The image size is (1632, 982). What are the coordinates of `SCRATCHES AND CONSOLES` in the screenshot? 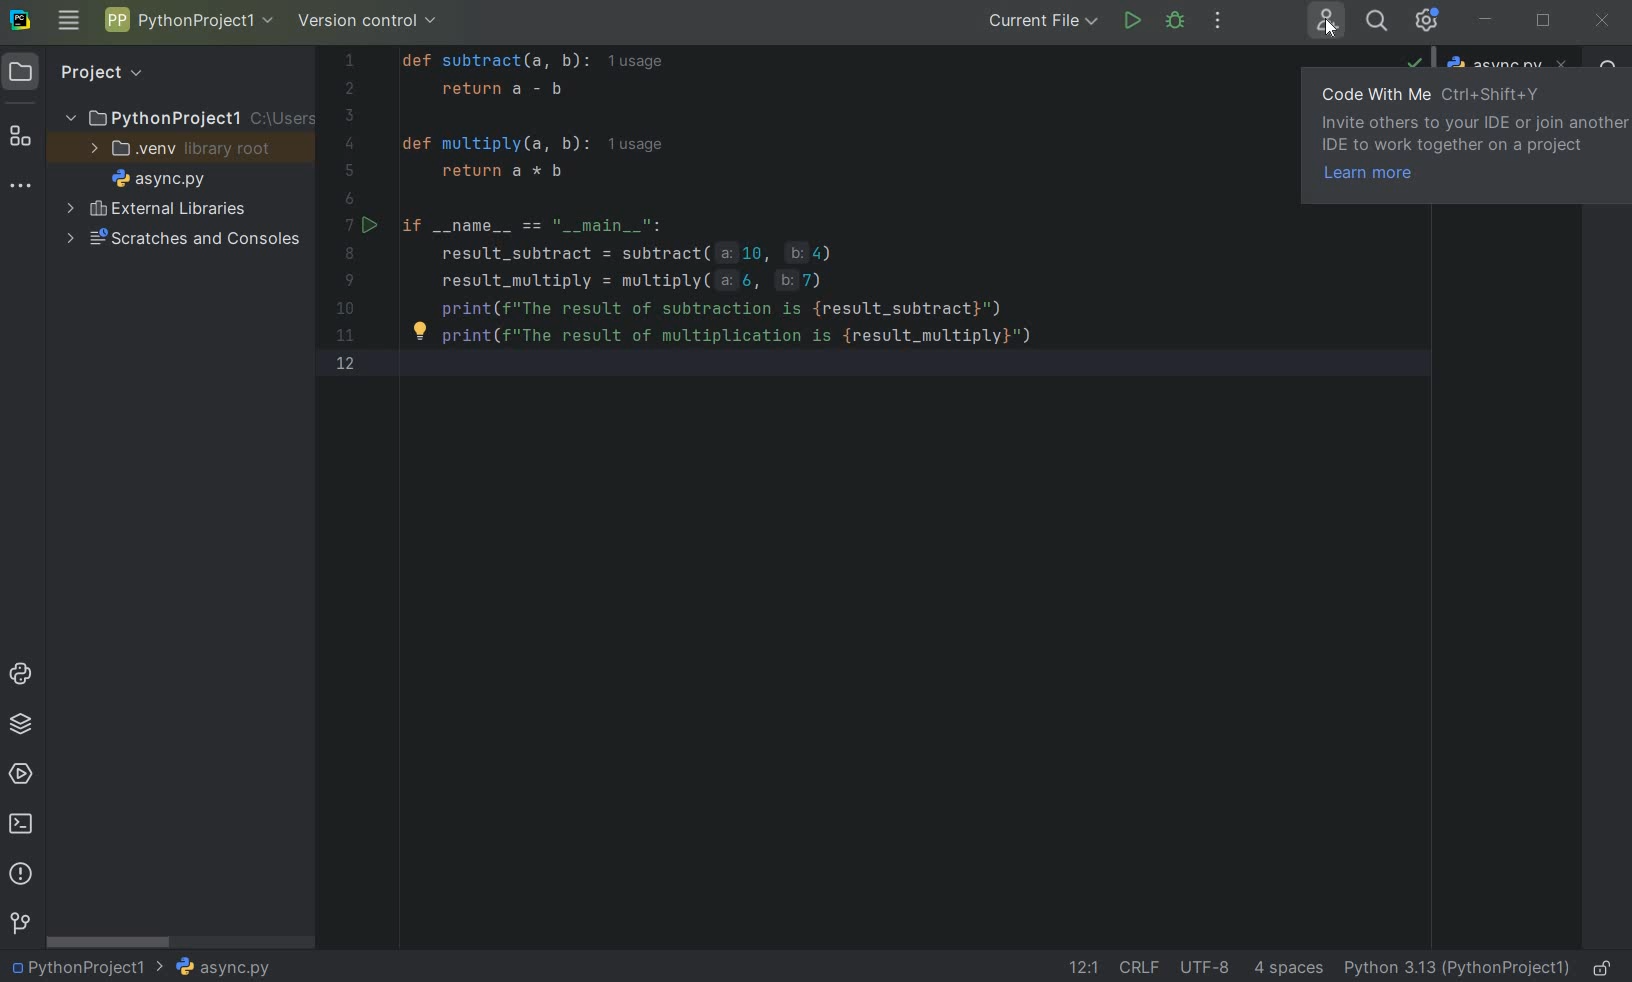 It's located at (184, 239).